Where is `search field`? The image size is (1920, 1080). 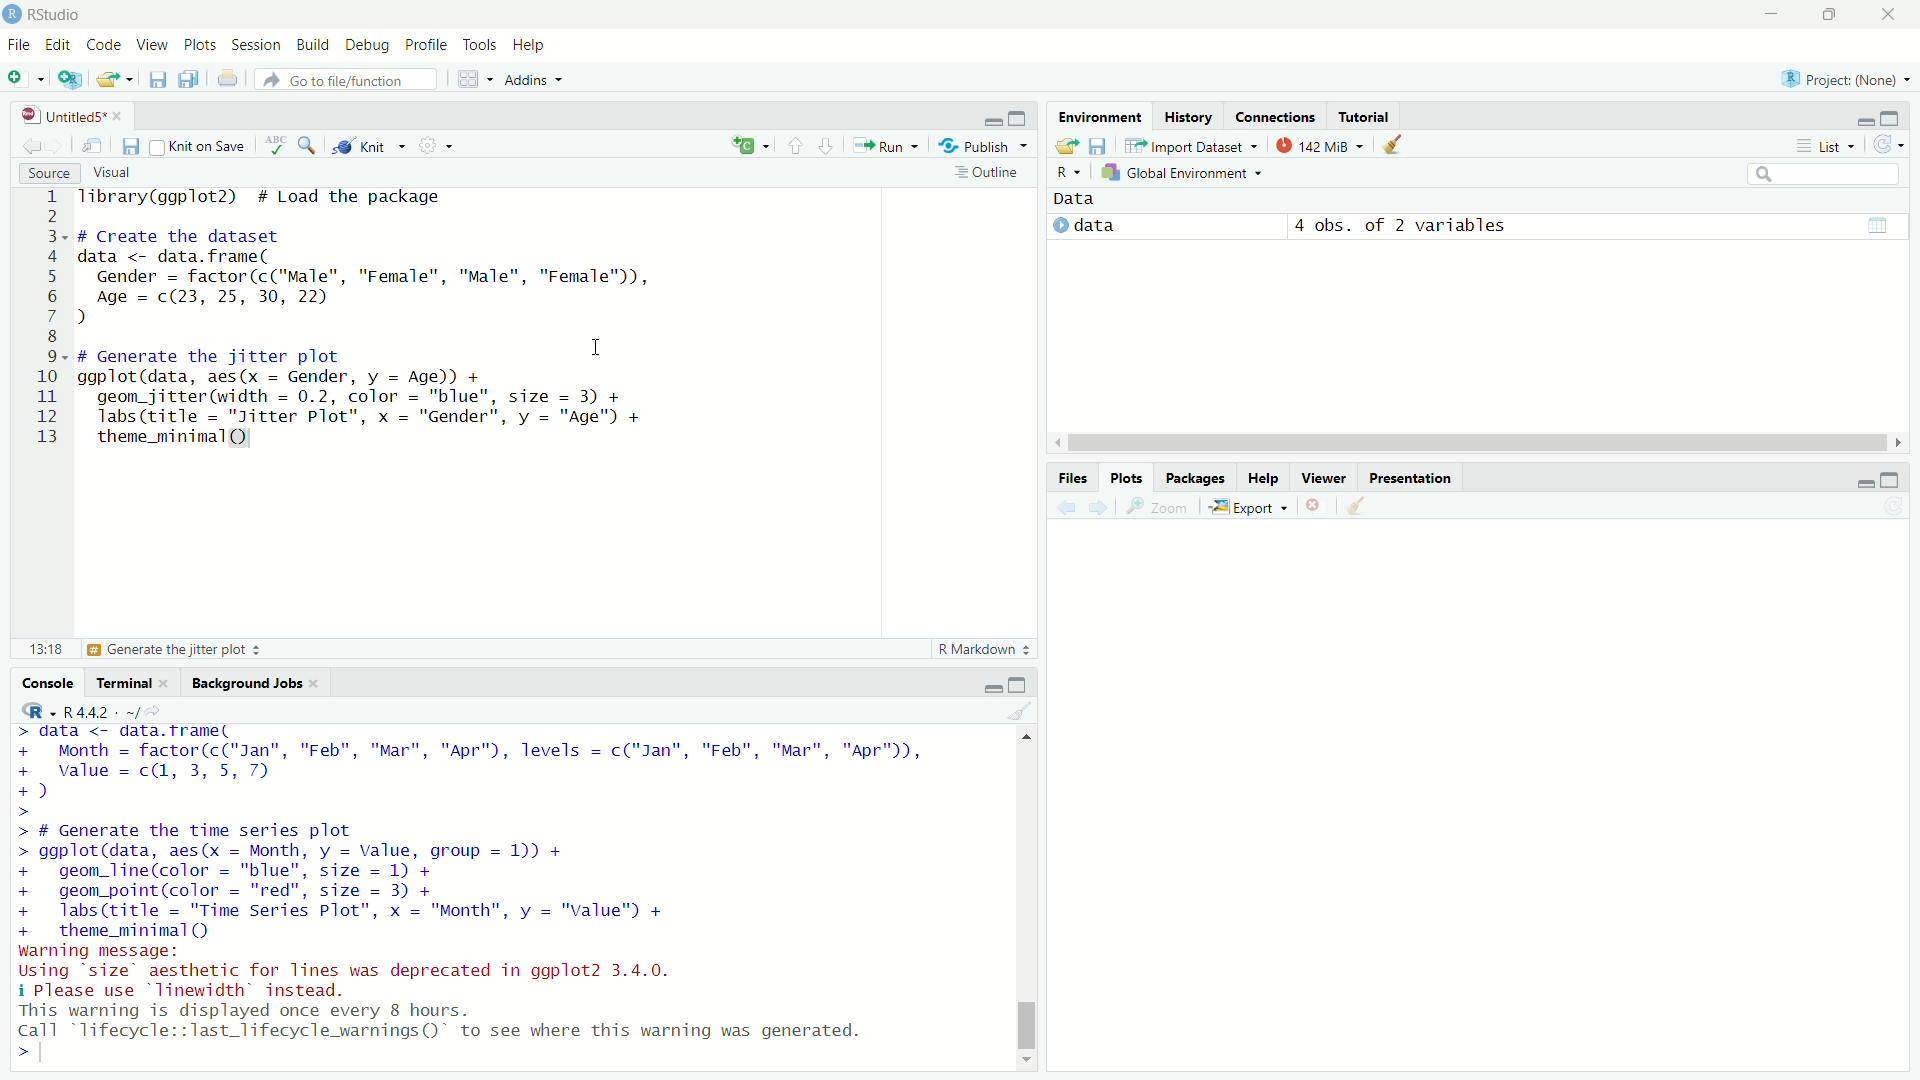
search field is located at coordinates (1830, 175).